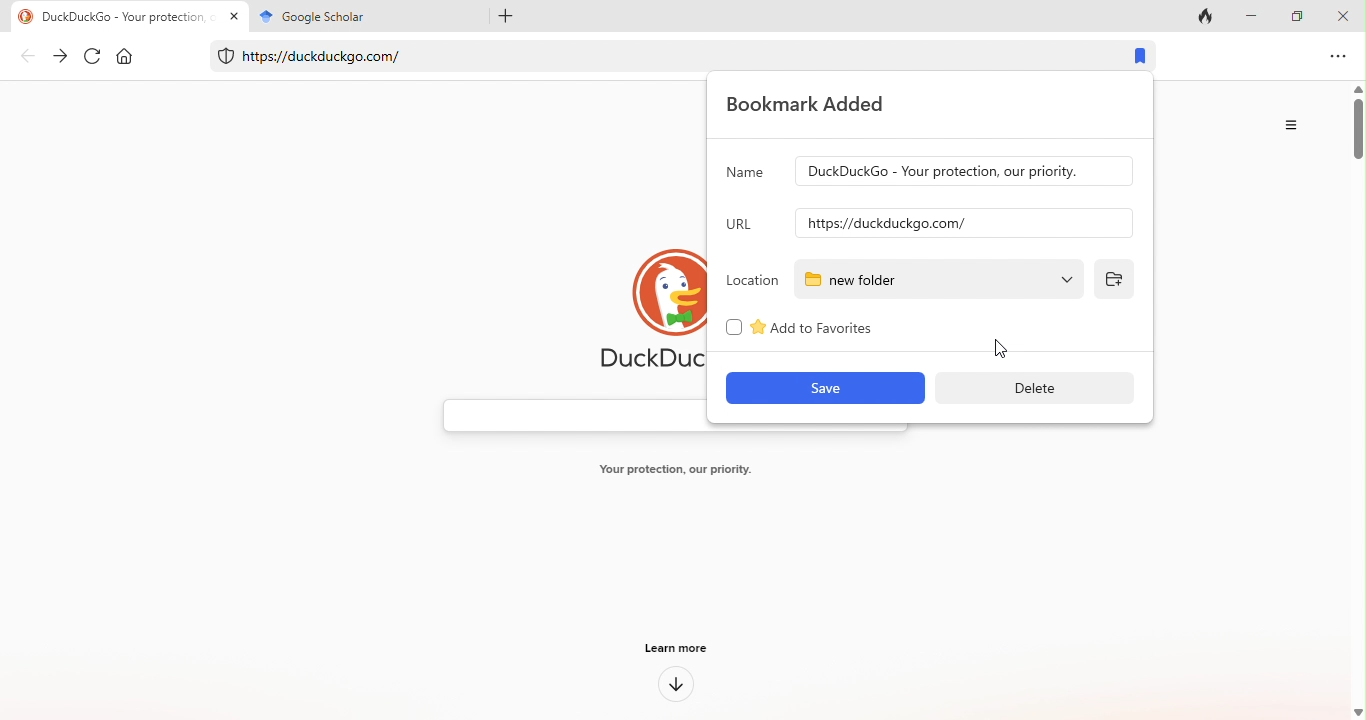 The width and height of the screenshot is (1366, 720). I want to click on track tab, so click(1210, 15).